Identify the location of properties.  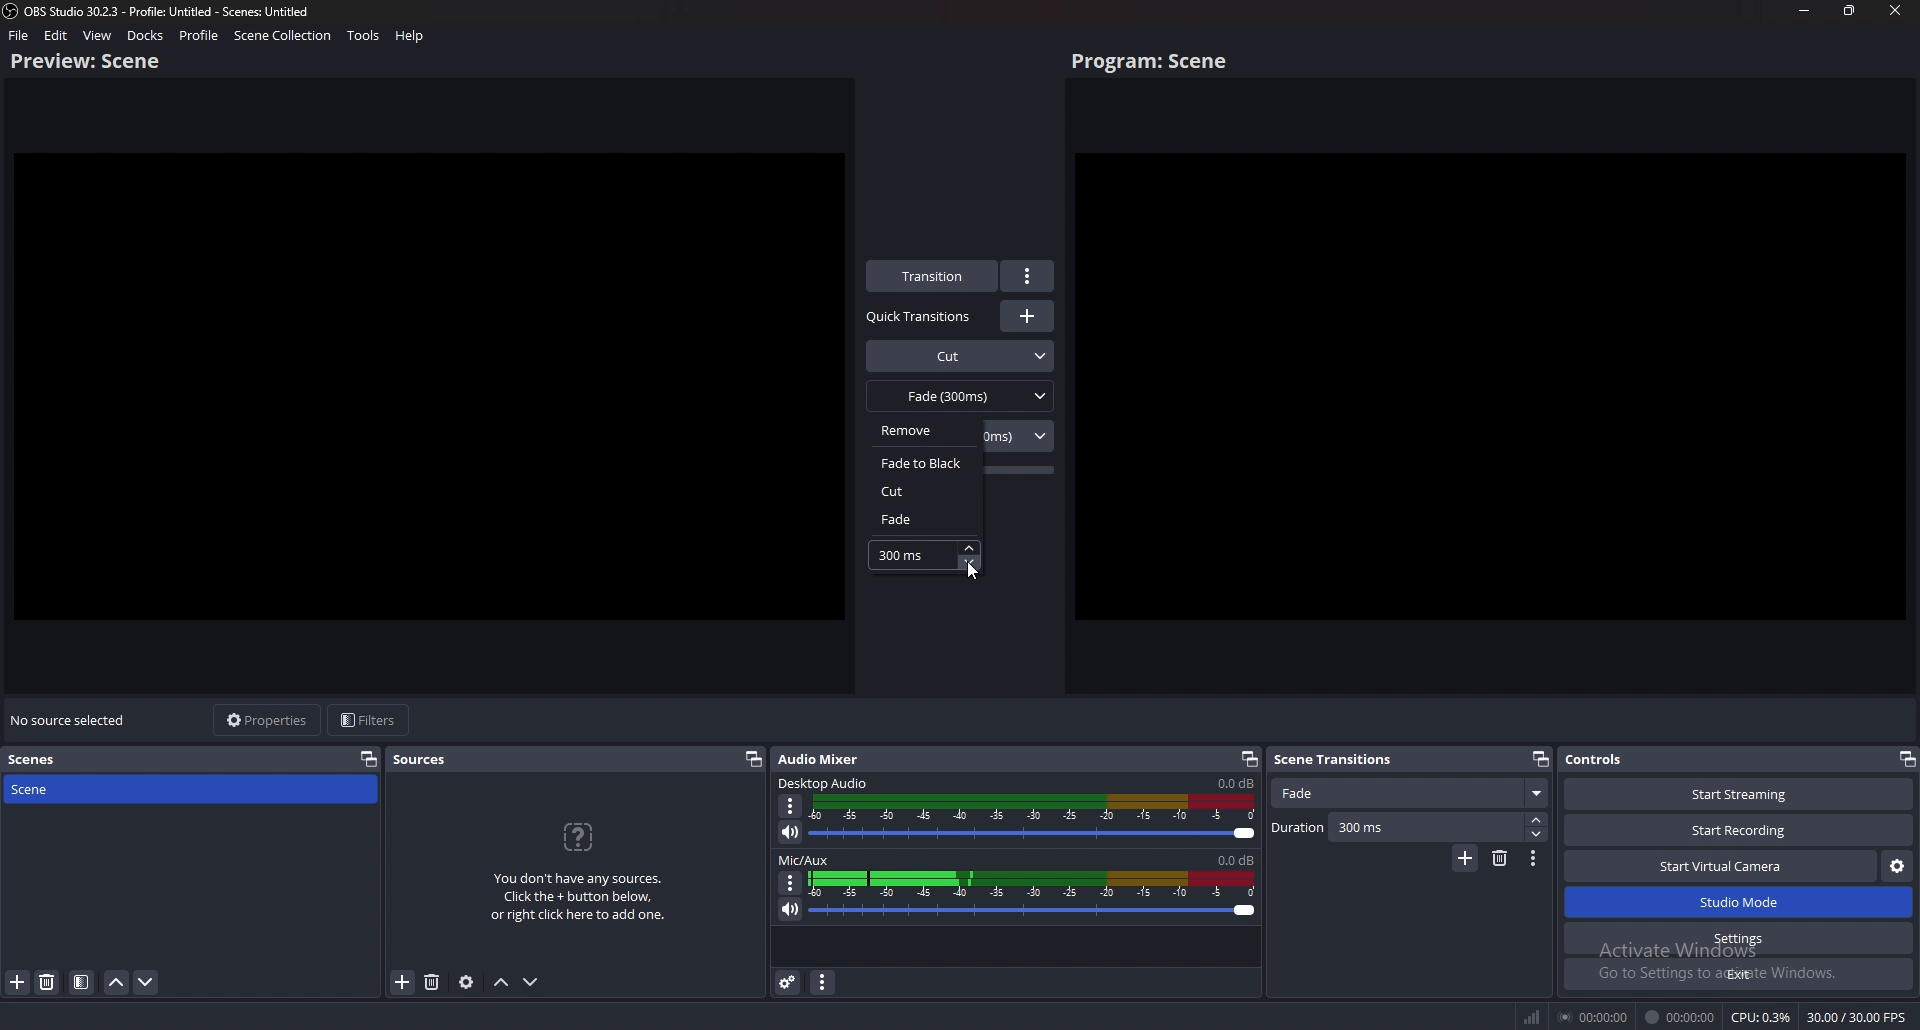
(270, 720).